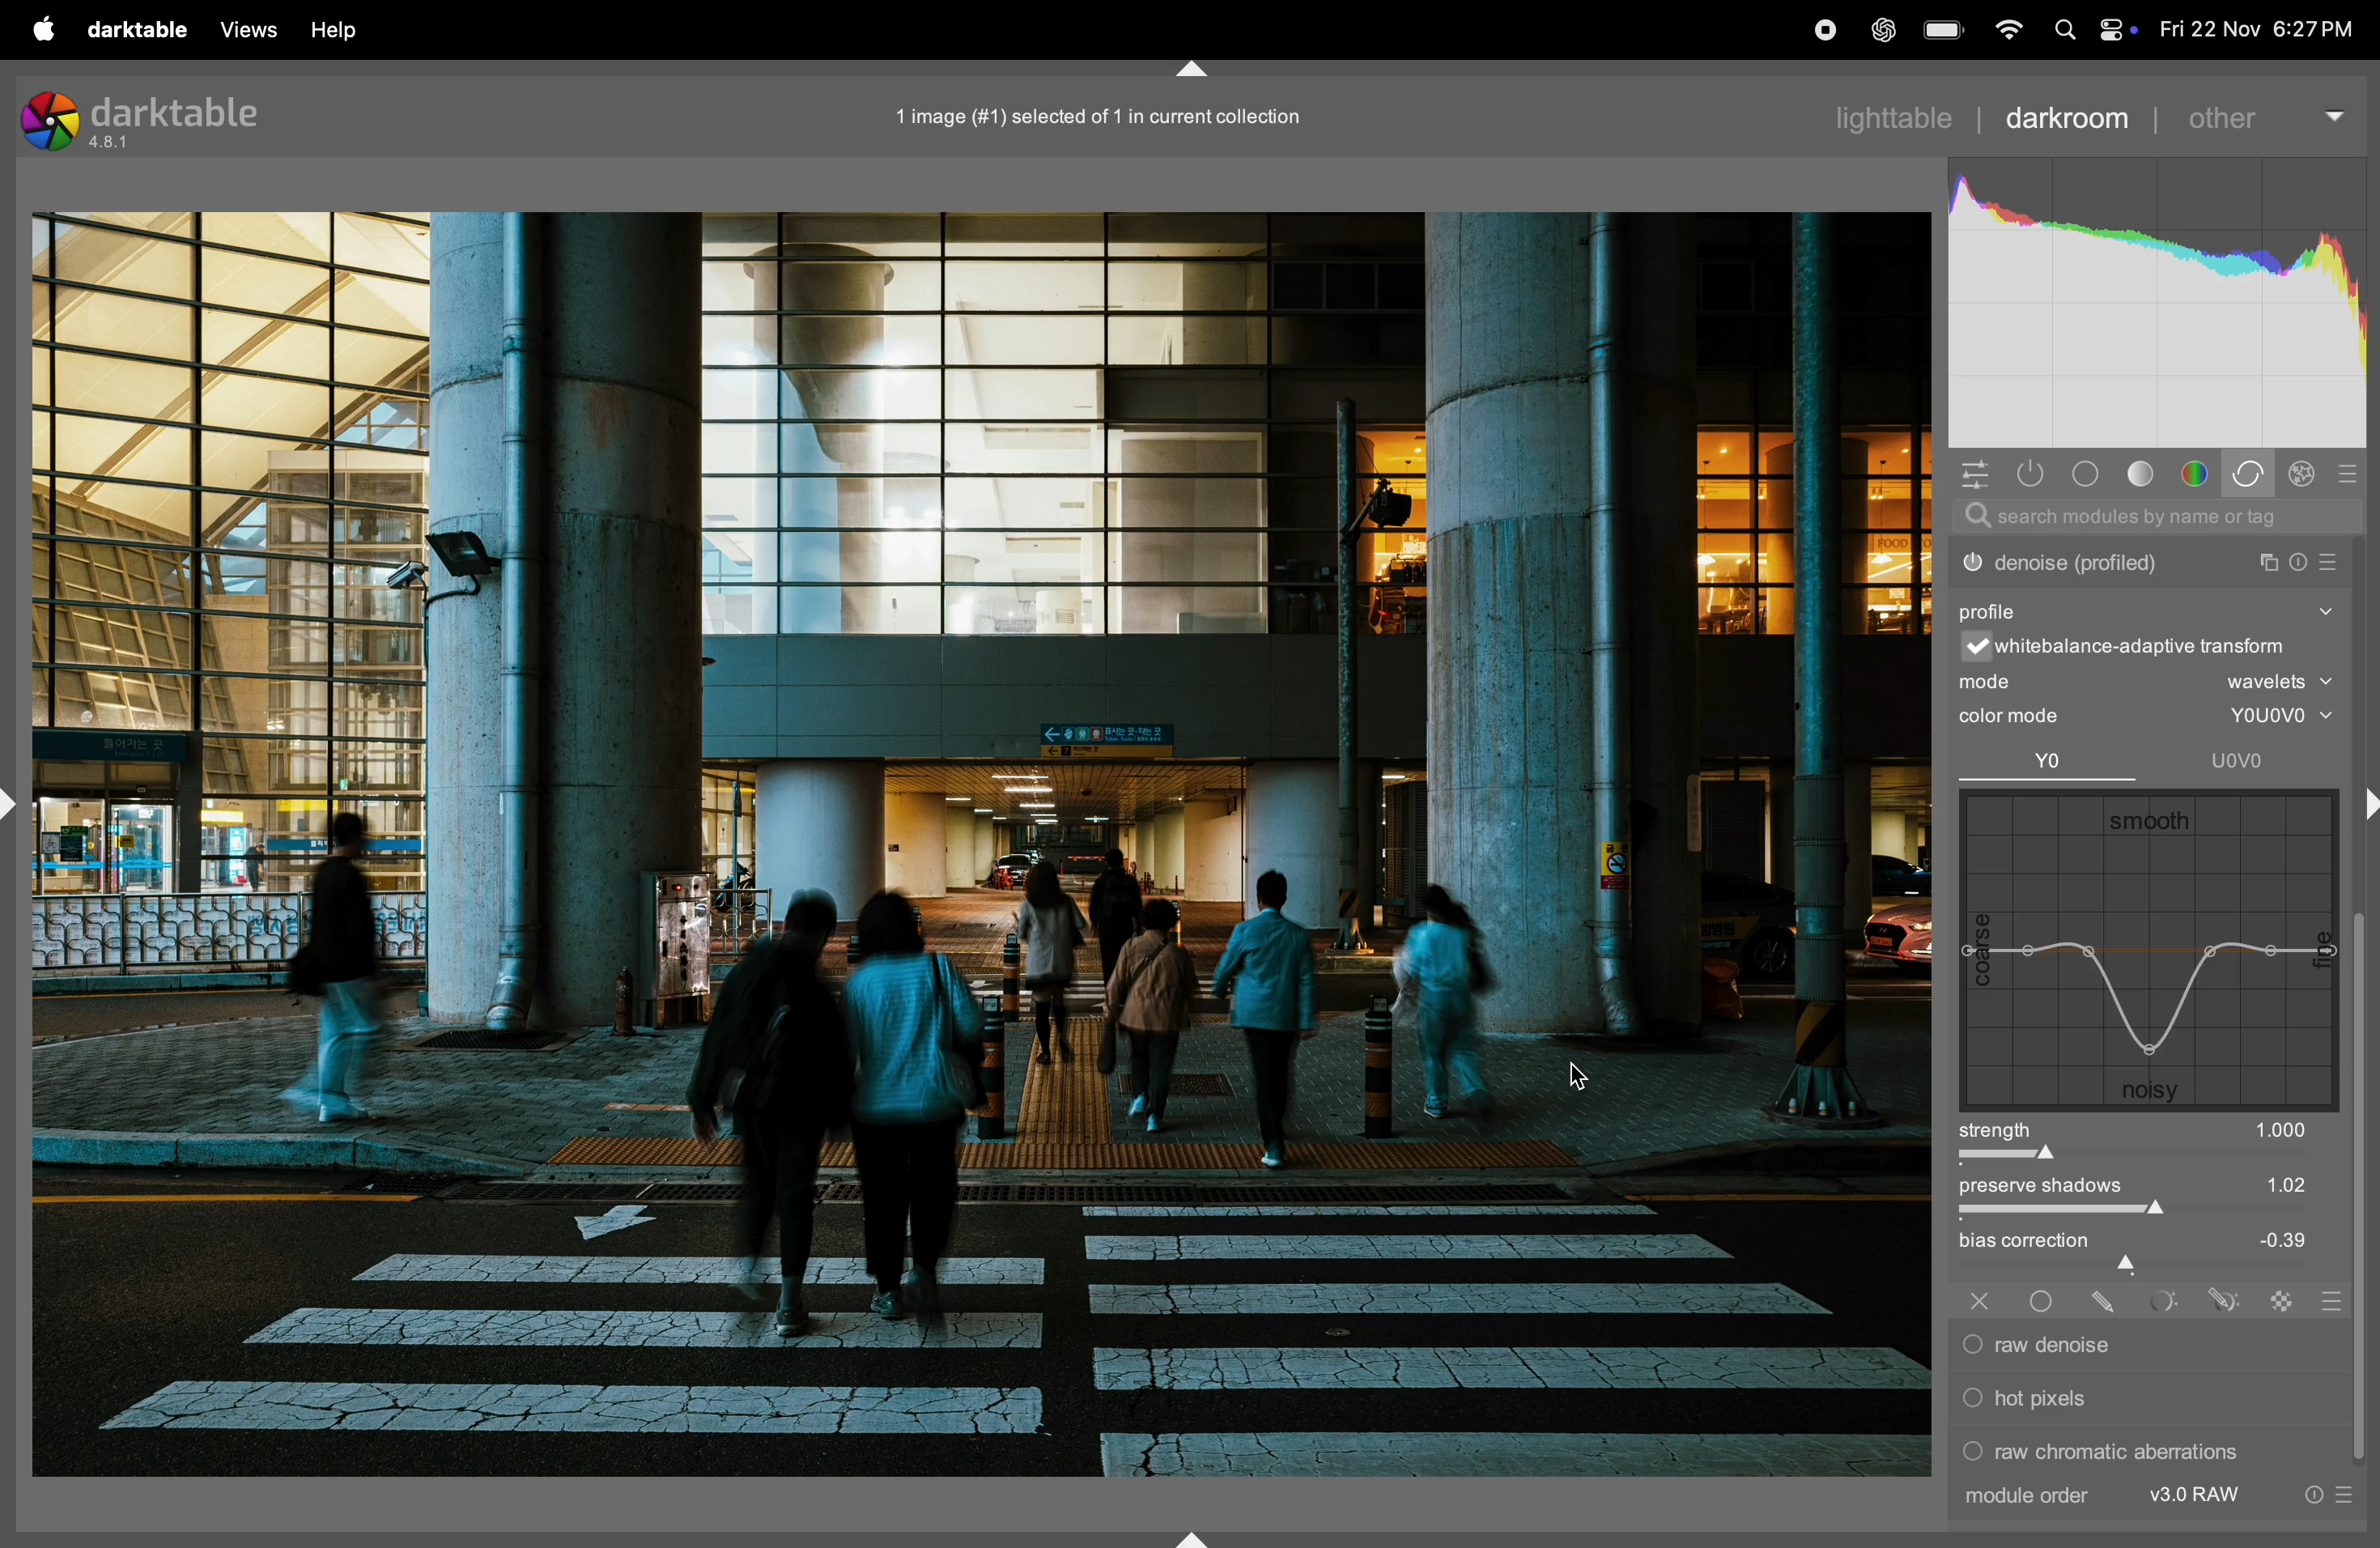  Describe the element at coordinates (2364, 1190) in the screenshot. I see `vertical scroll bar` at that location.